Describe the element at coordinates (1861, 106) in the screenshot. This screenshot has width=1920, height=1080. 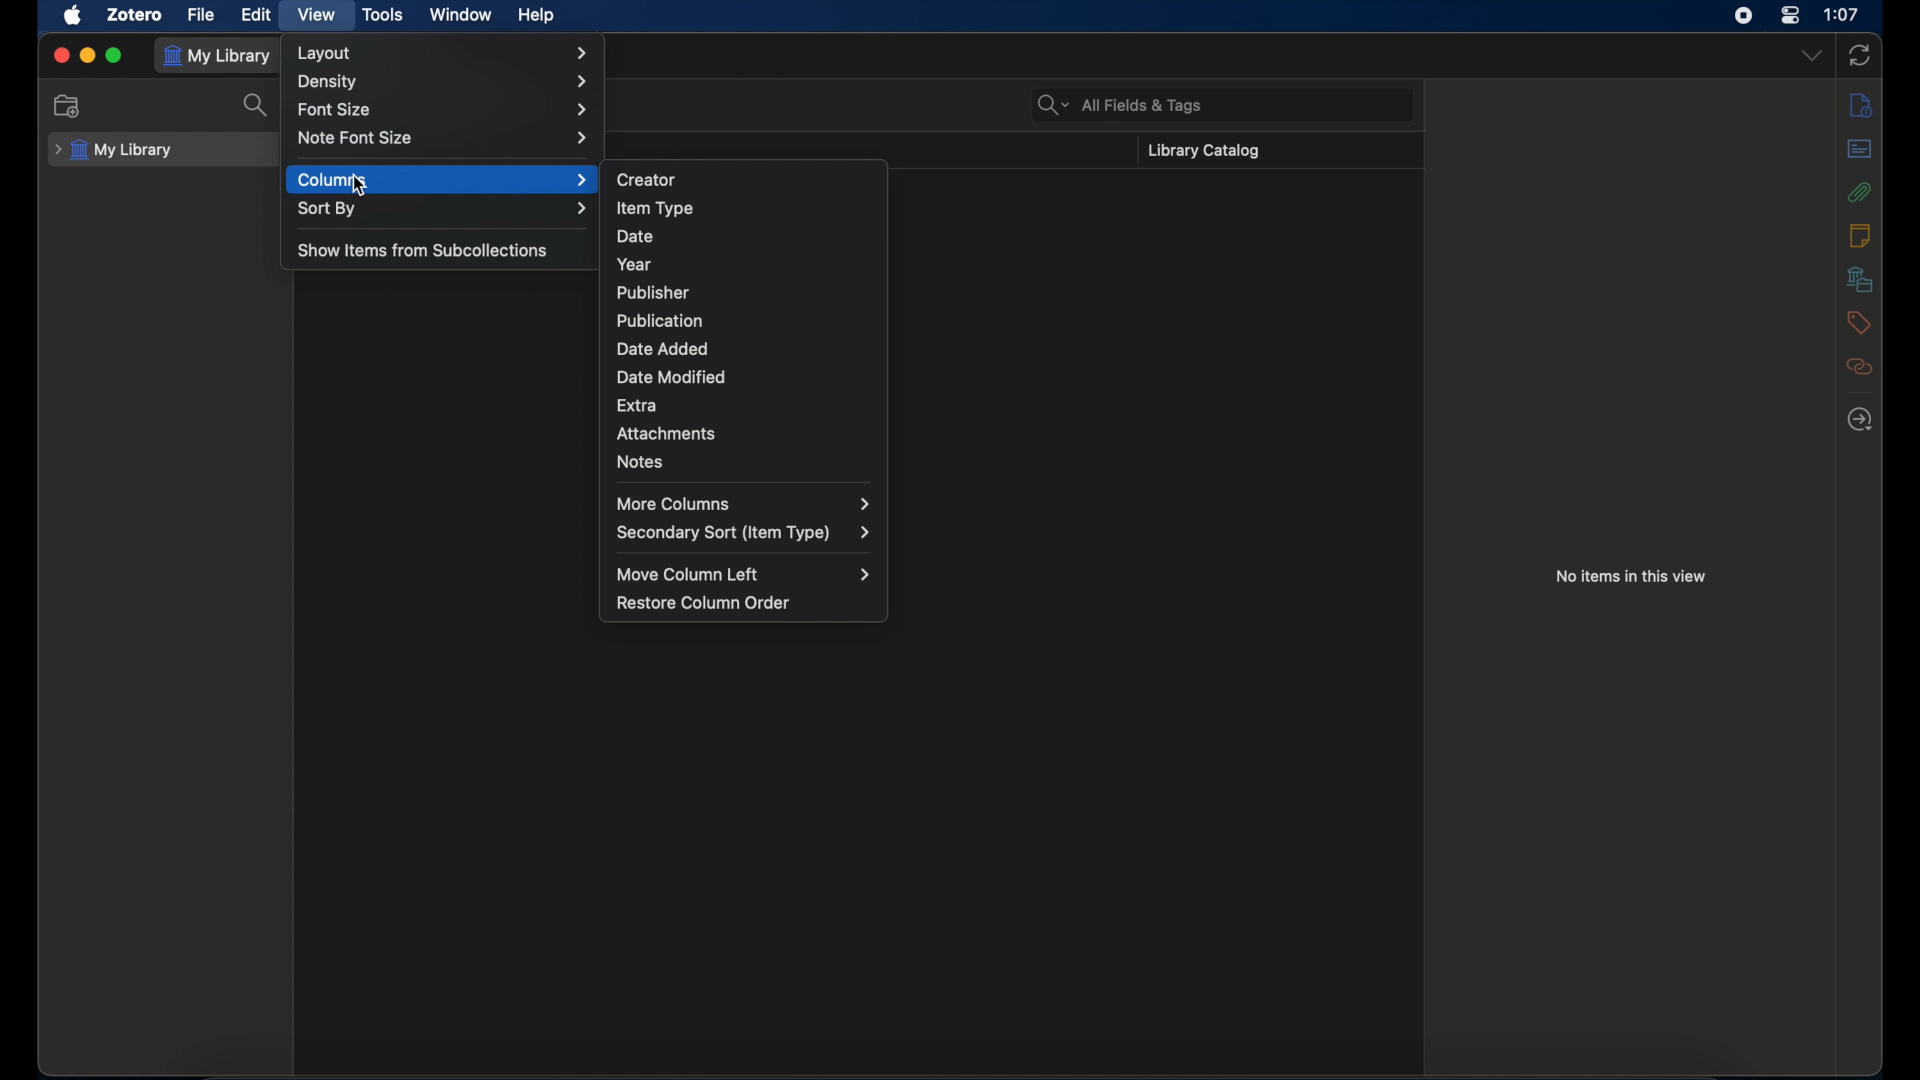
I see `info` at that location.